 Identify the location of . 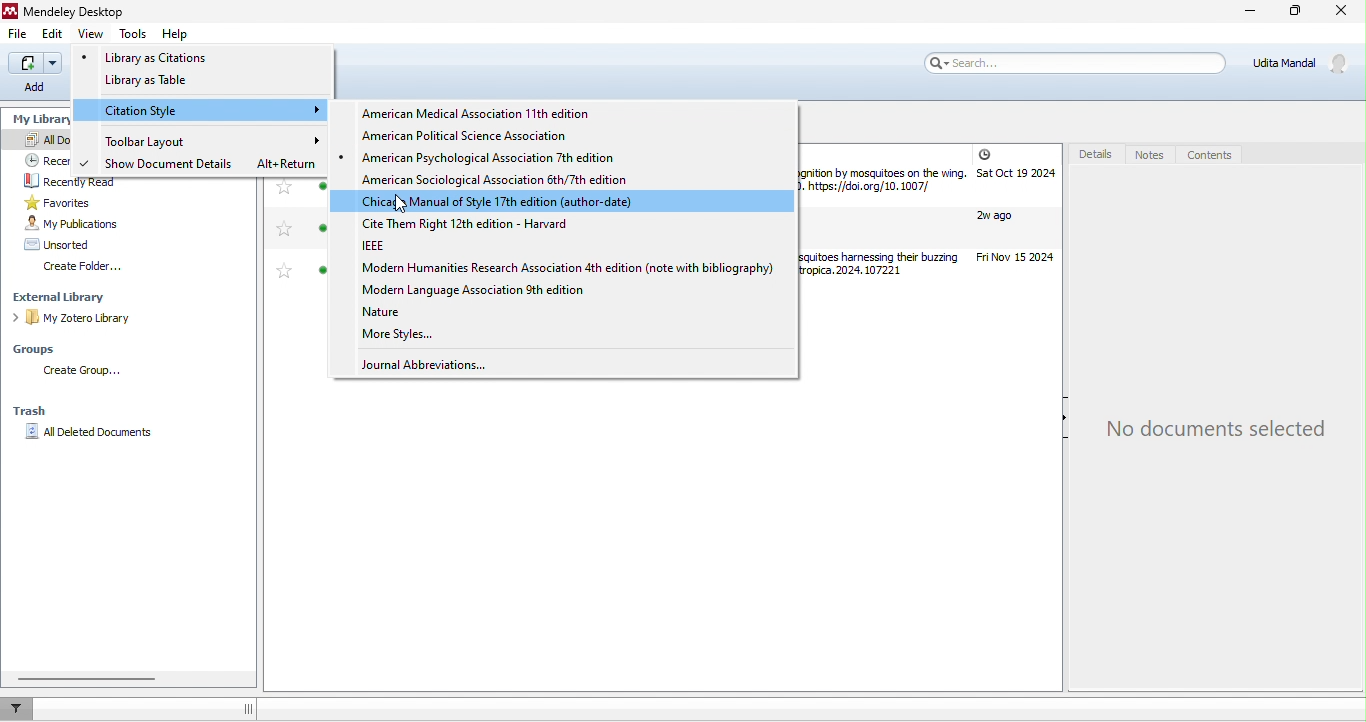
(35, 74).